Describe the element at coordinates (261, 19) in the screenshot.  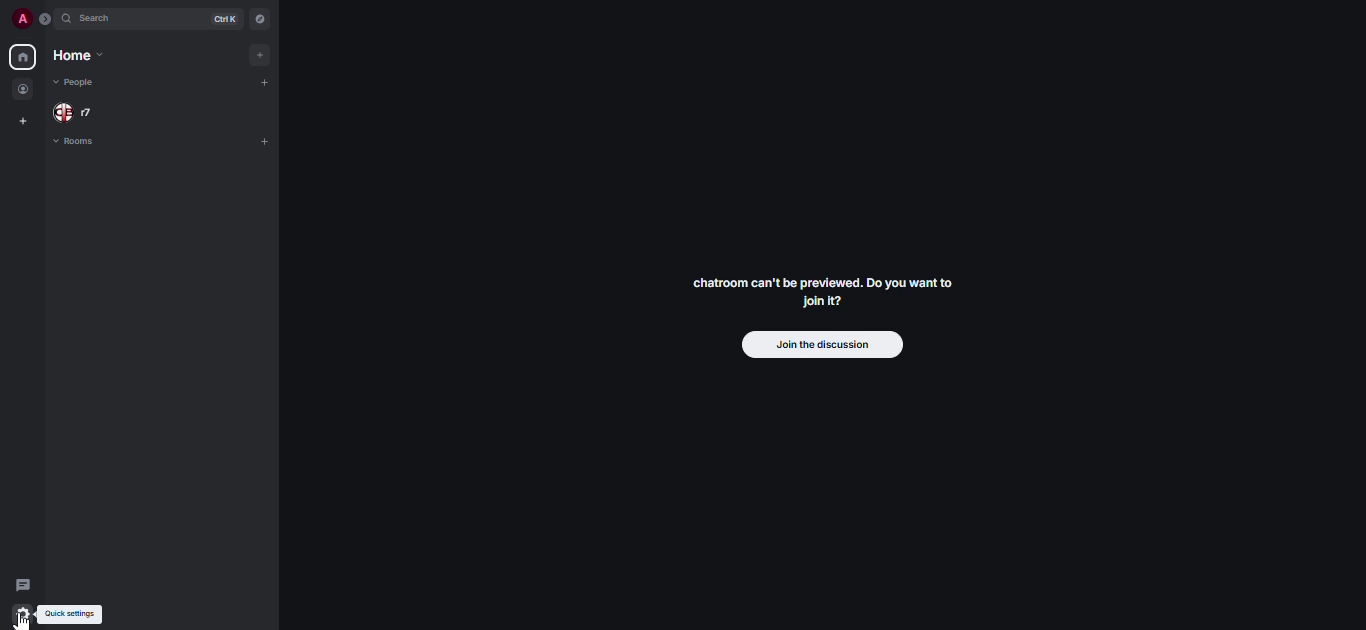
I see `navigator` at that location.